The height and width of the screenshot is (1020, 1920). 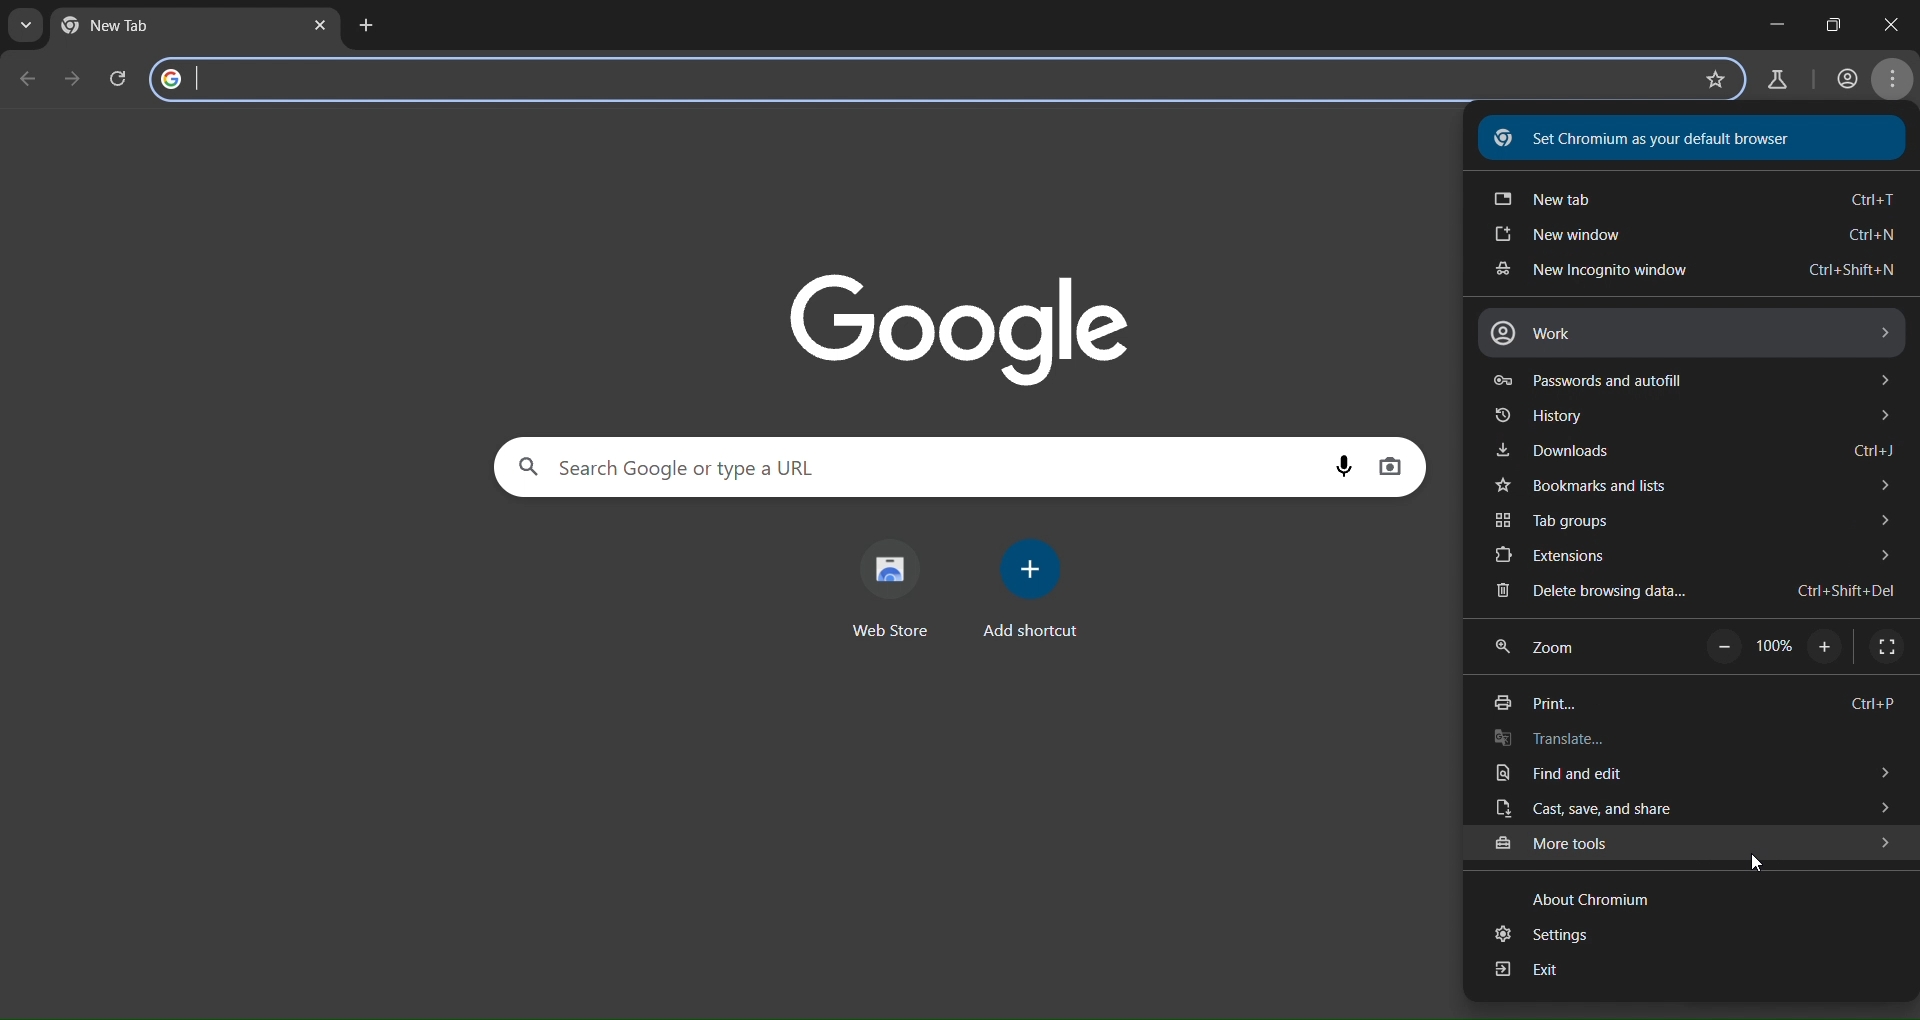 What do you see at coordinates (121, 77) in the screenshot?
I see `reload page` at bounding box center [121, 77].